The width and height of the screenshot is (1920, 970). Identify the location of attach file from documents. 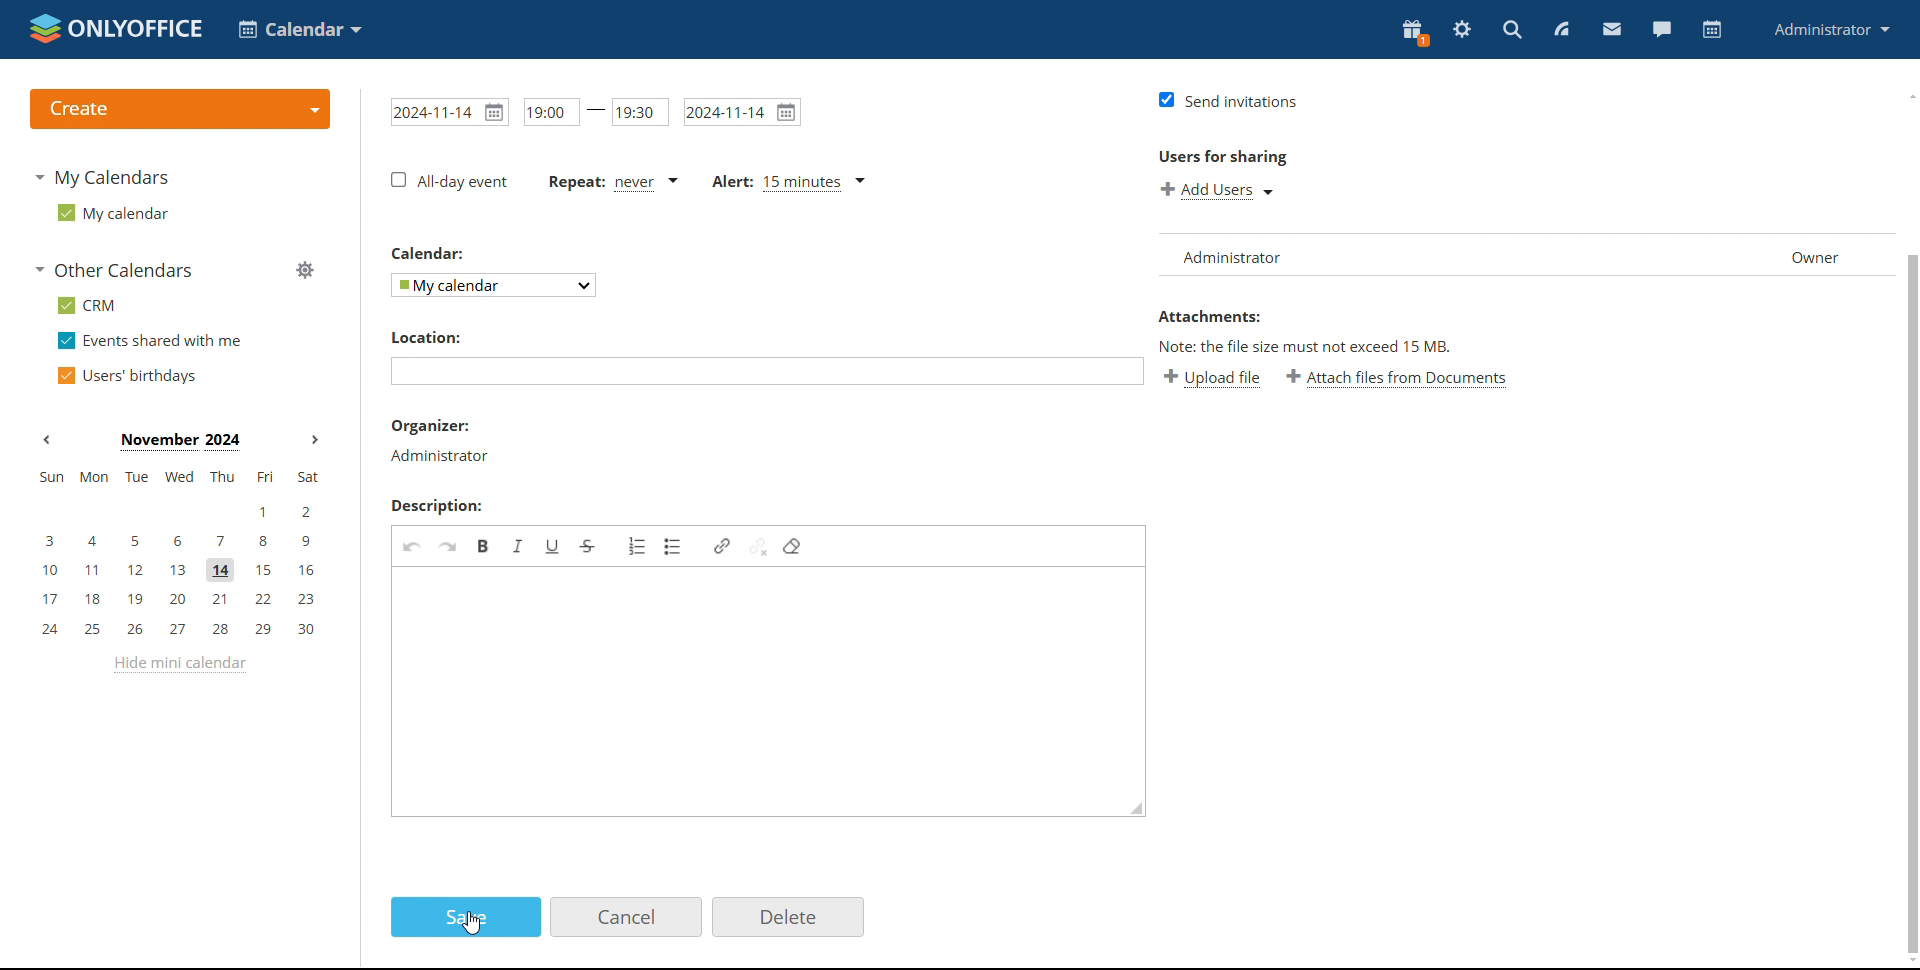
(1392, 381).